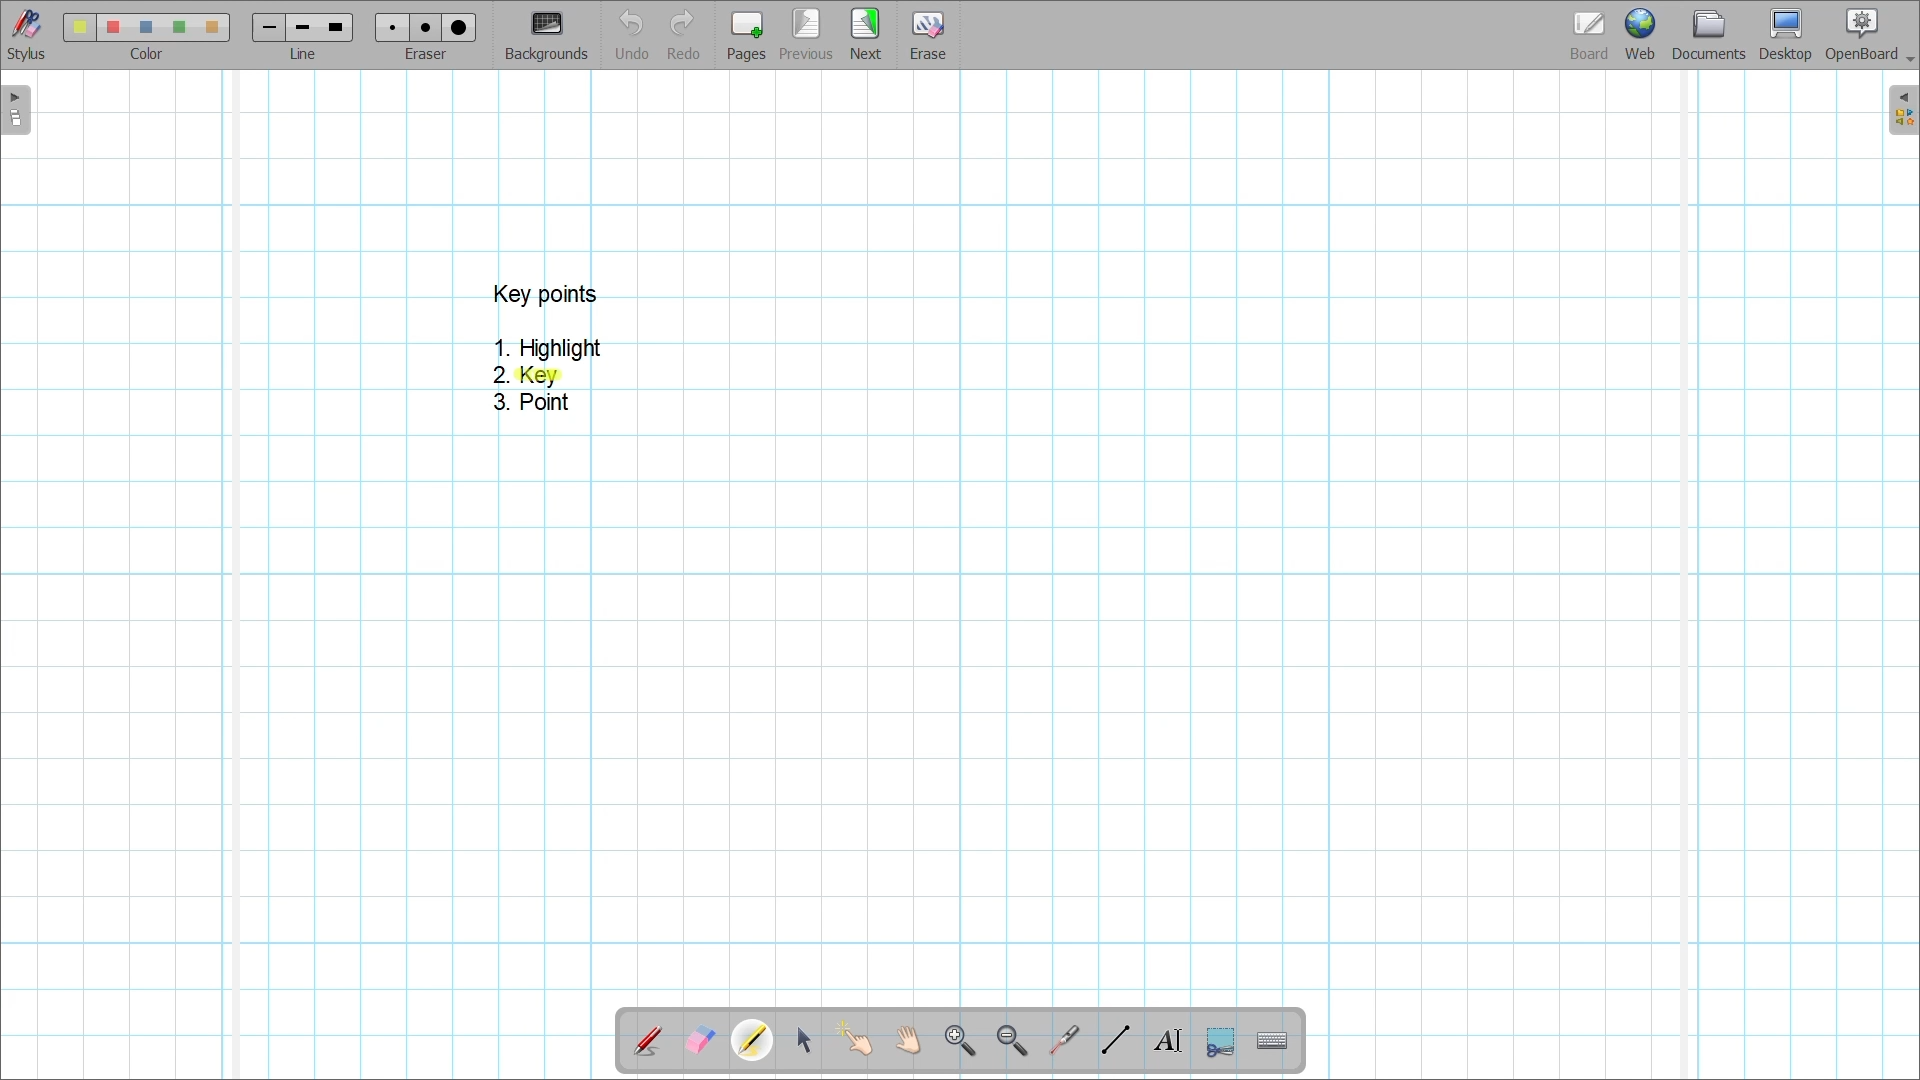  What do you see at coordinates (746, 36) in the screenshot?
I see `Add page` at bounding box center [746, 36].